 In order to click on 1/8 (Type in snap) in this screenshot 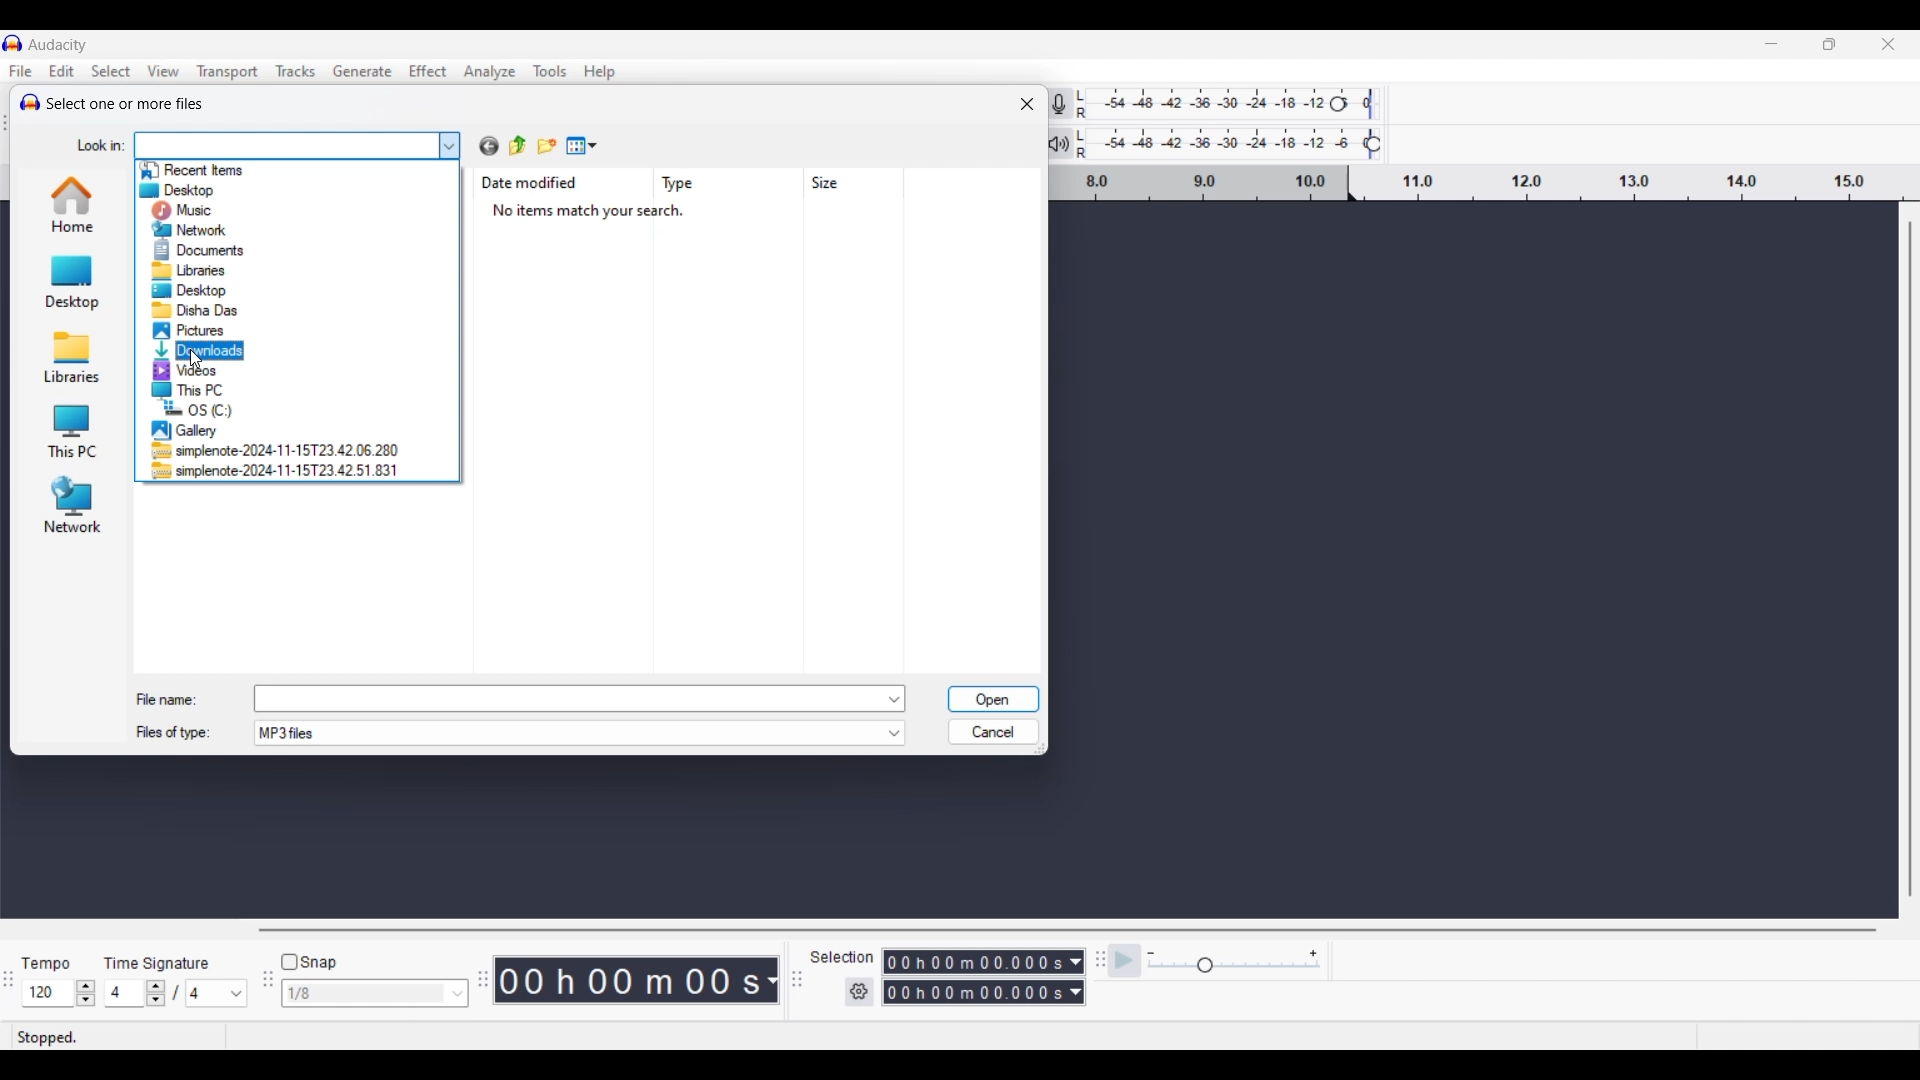, I will do `click(361, 995)`.